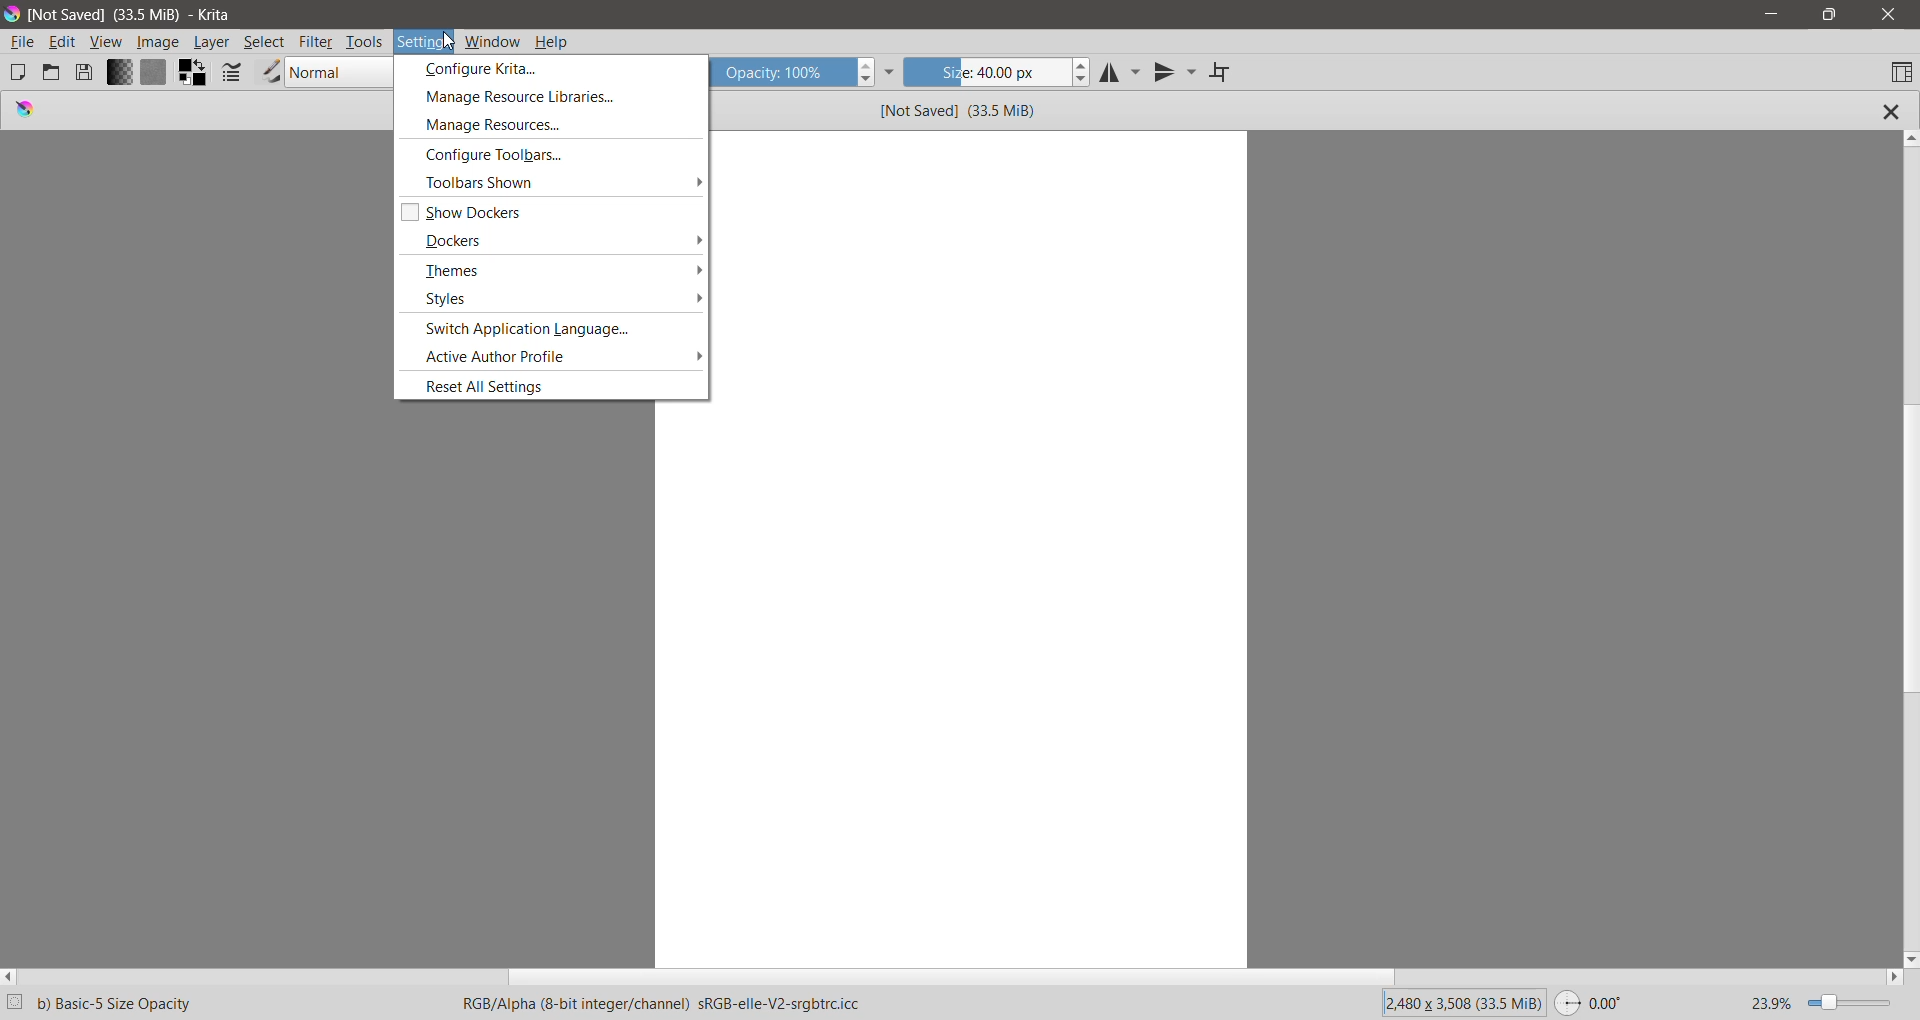 This screenshot has width=1920, height=1020. Describe the element at coordinates (107, 42) in the screenshot. I see `View` at that location.